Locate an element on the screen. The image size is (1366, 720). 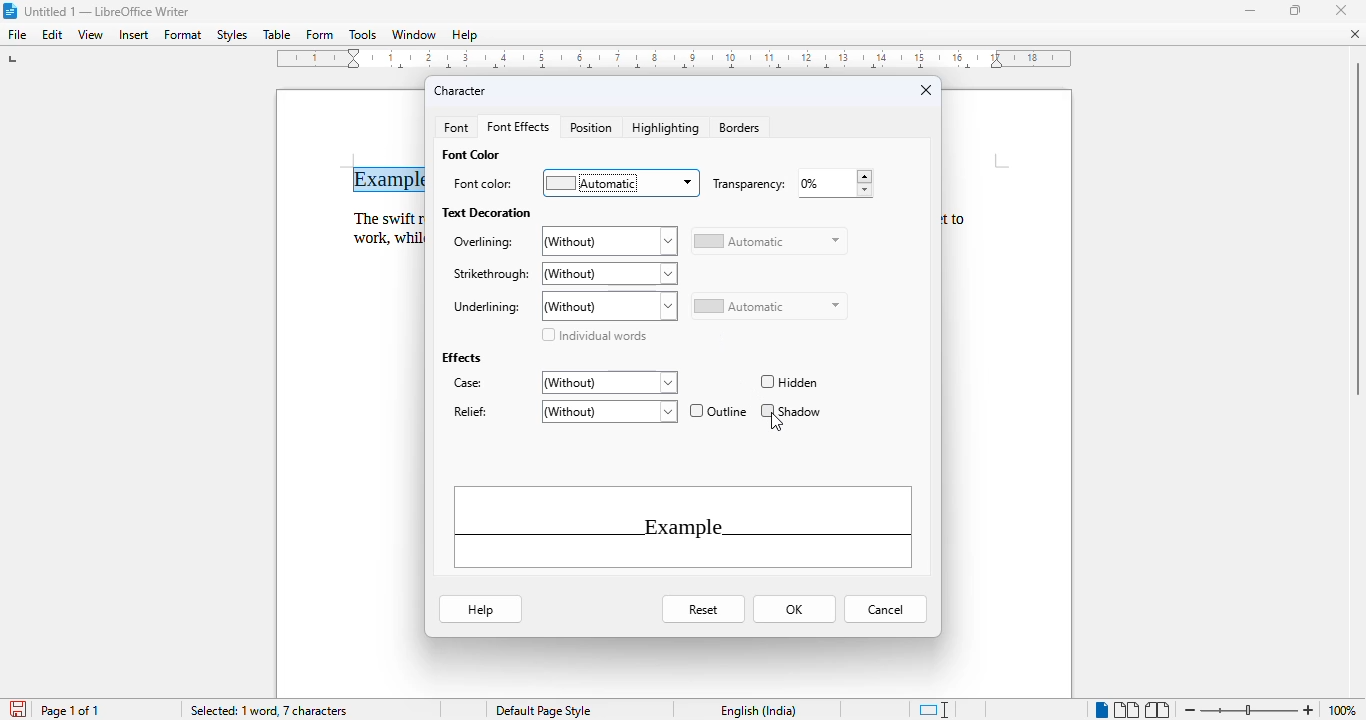
character is located at coordinates (460, 91).